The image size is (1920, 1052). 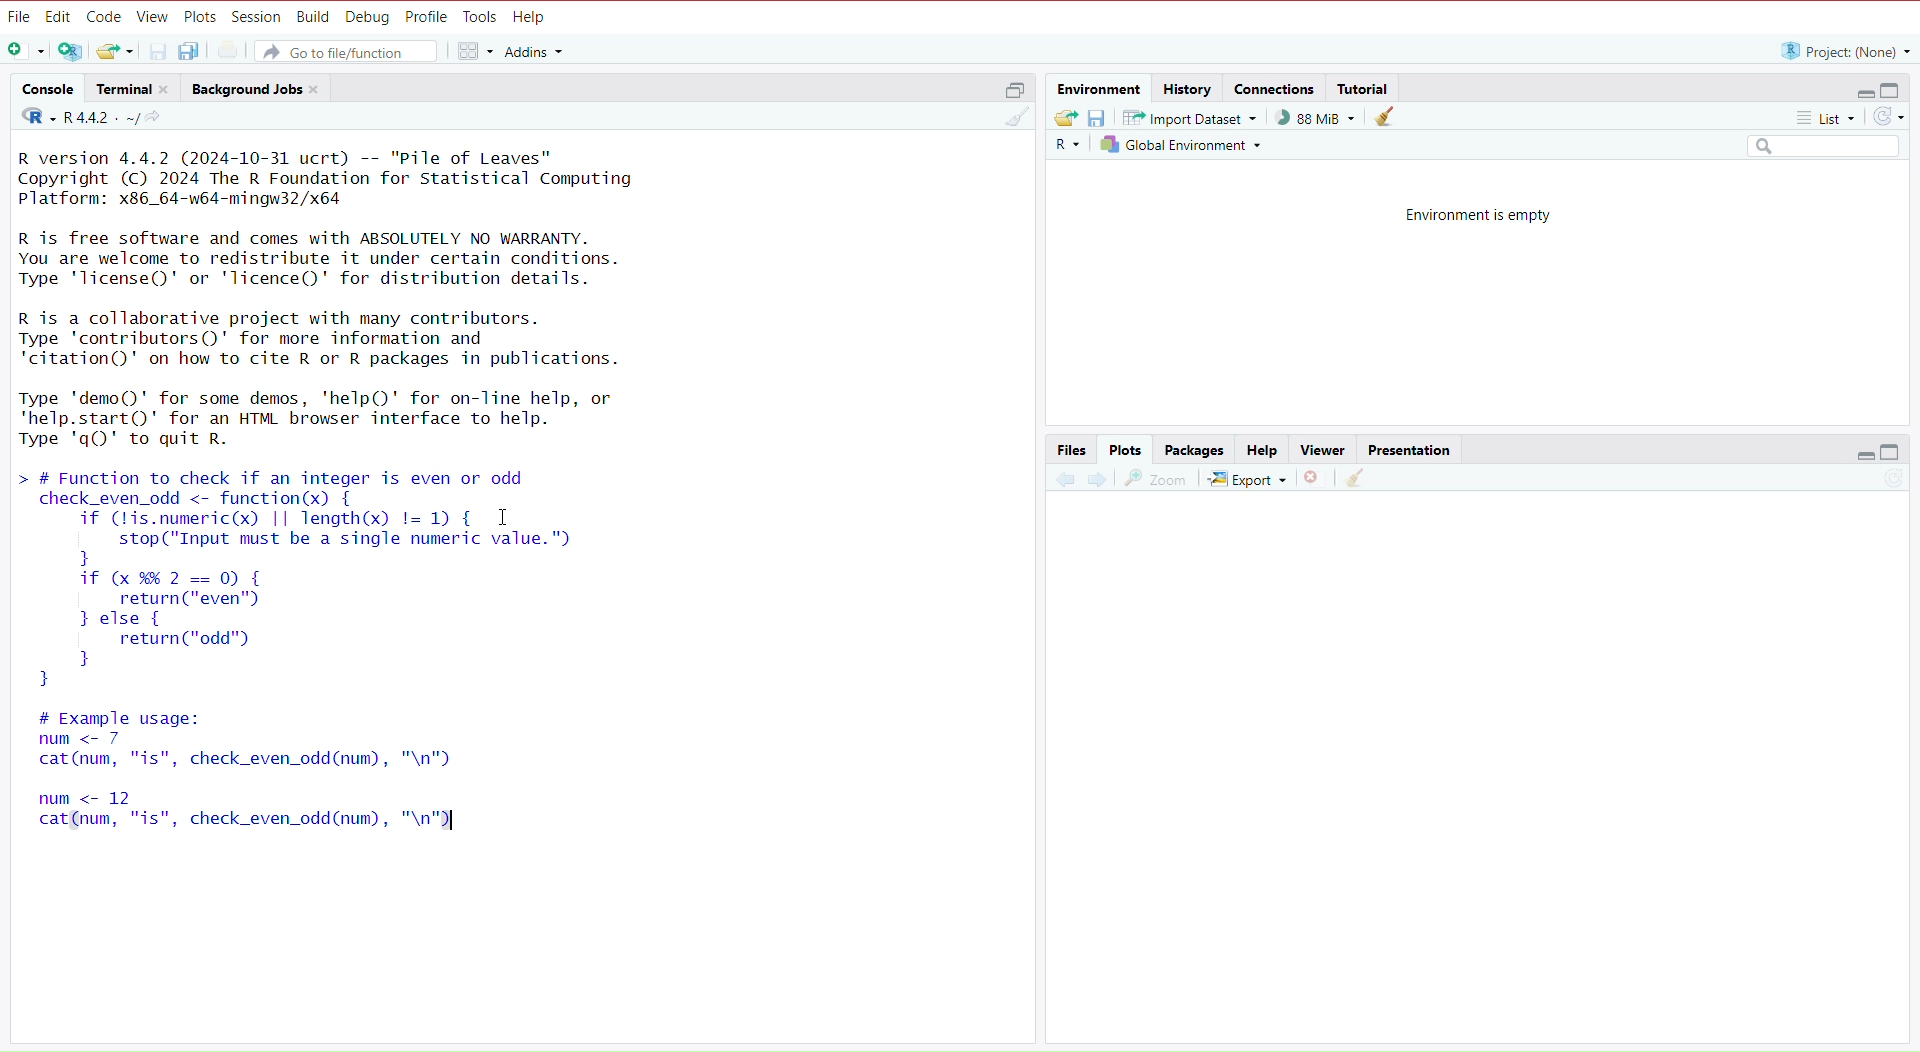 I want to click on connections, so click(x=1276, y=91).